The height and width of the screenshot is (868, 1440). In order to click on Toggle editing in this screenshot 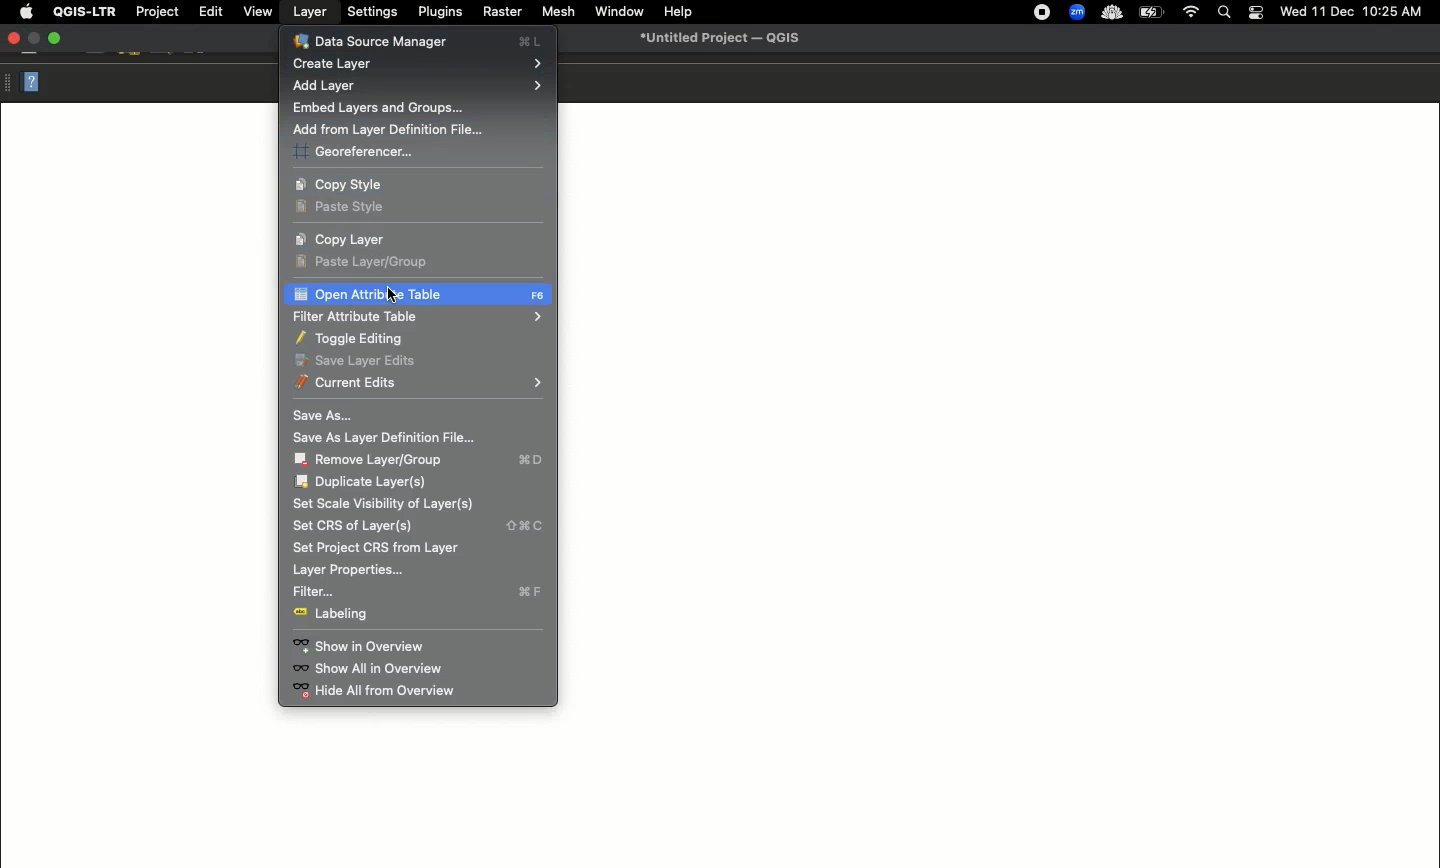, I will do `click(355, 339)`.